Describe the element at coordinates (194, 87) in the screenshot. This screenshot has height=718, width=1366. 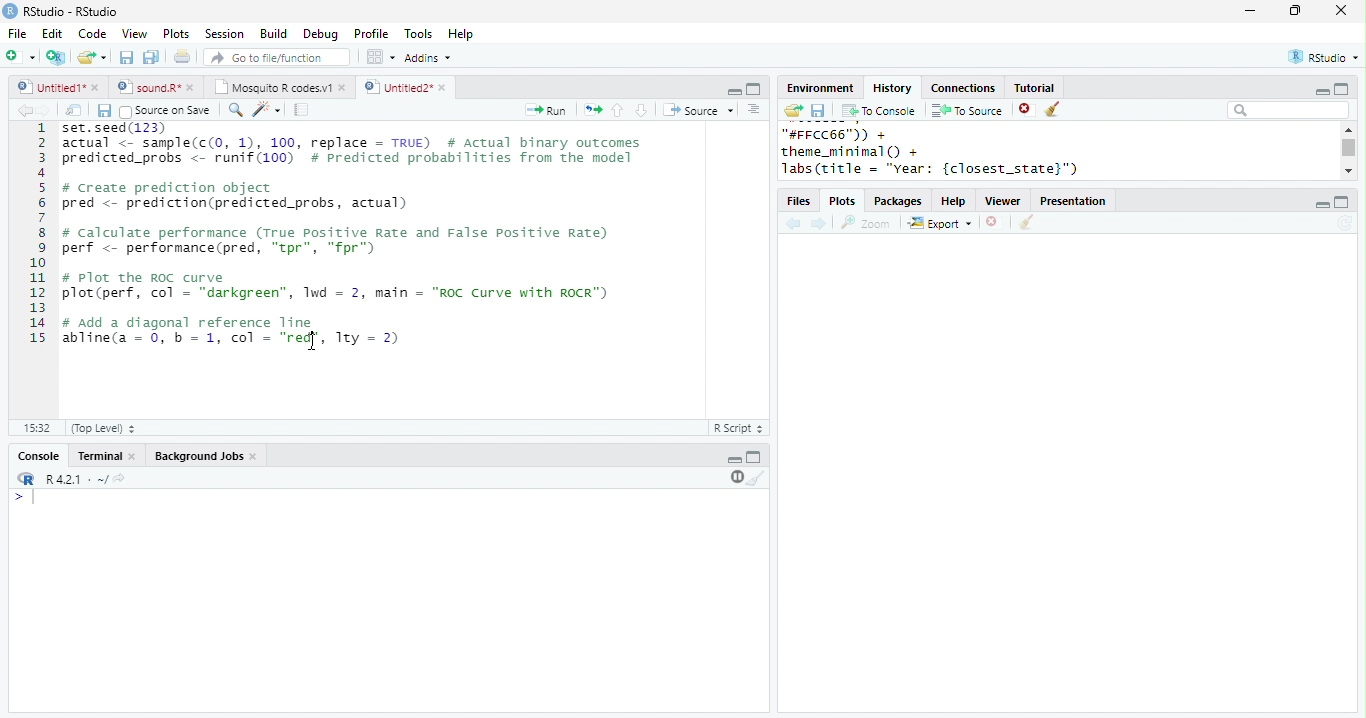
I see `close` at that location.